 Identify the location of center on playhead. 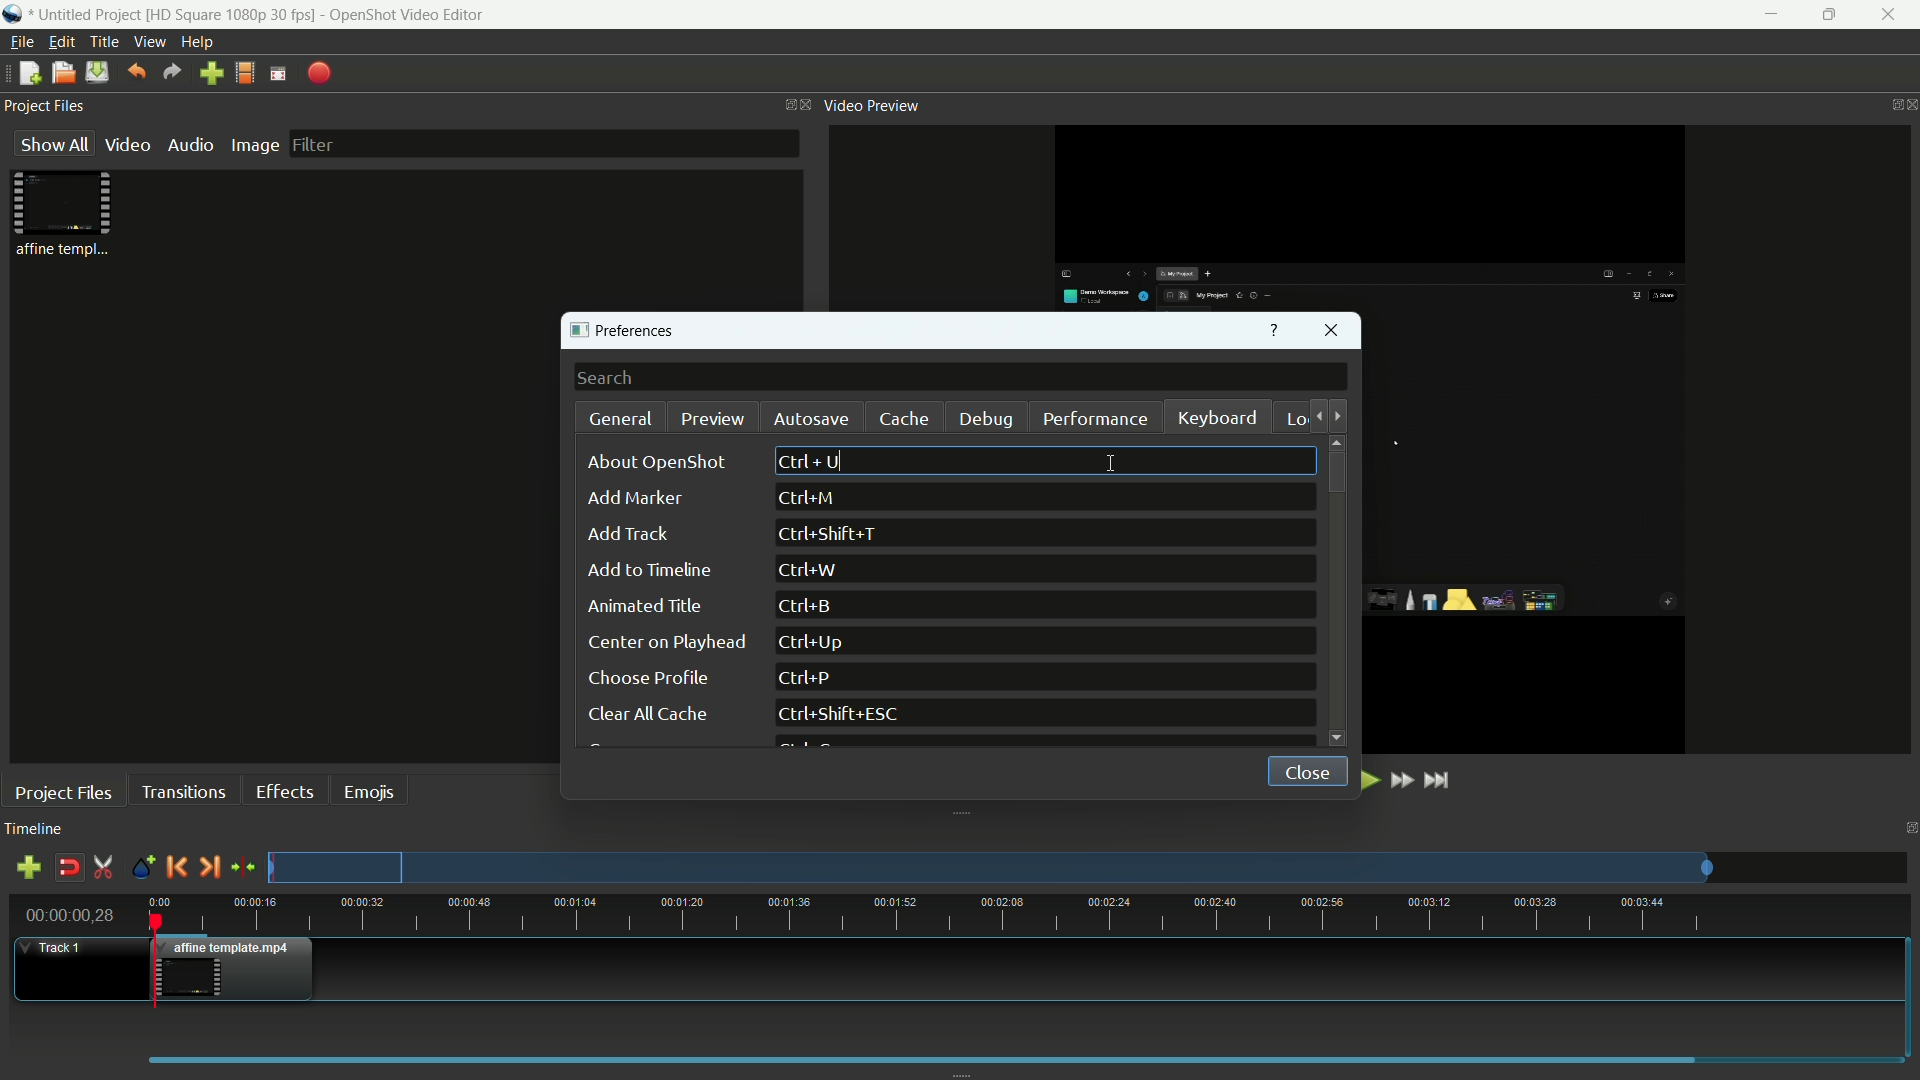
(664, 642).